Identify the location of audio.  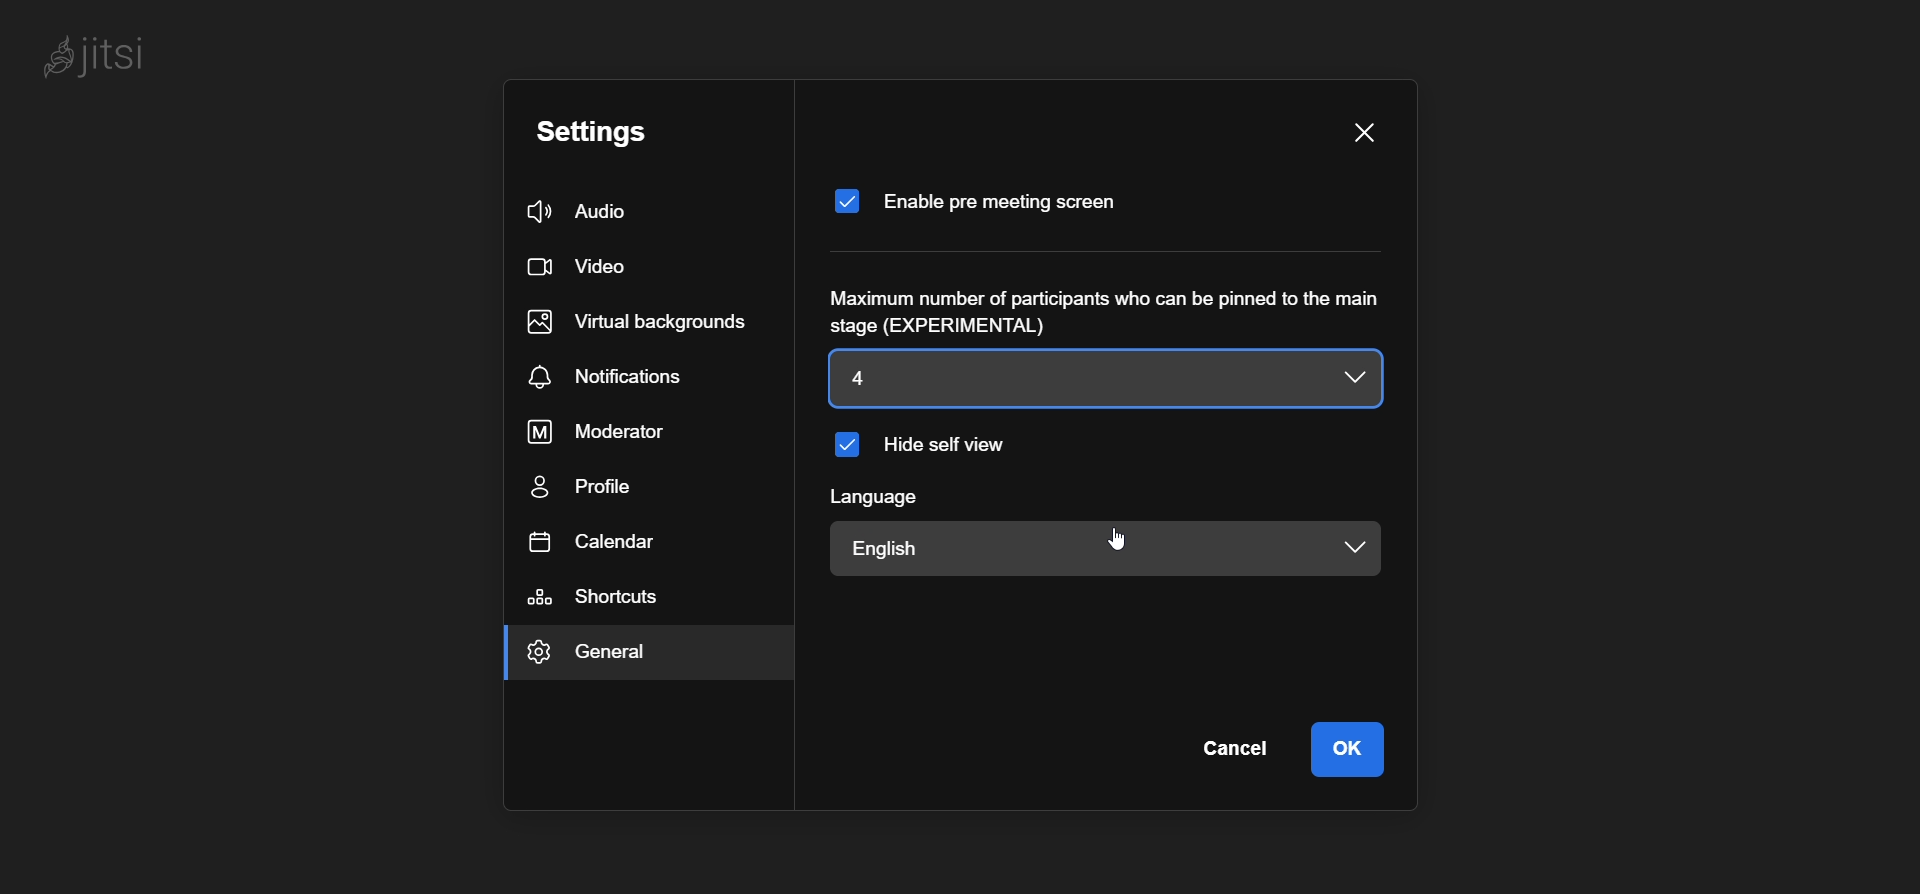
(581, 213).